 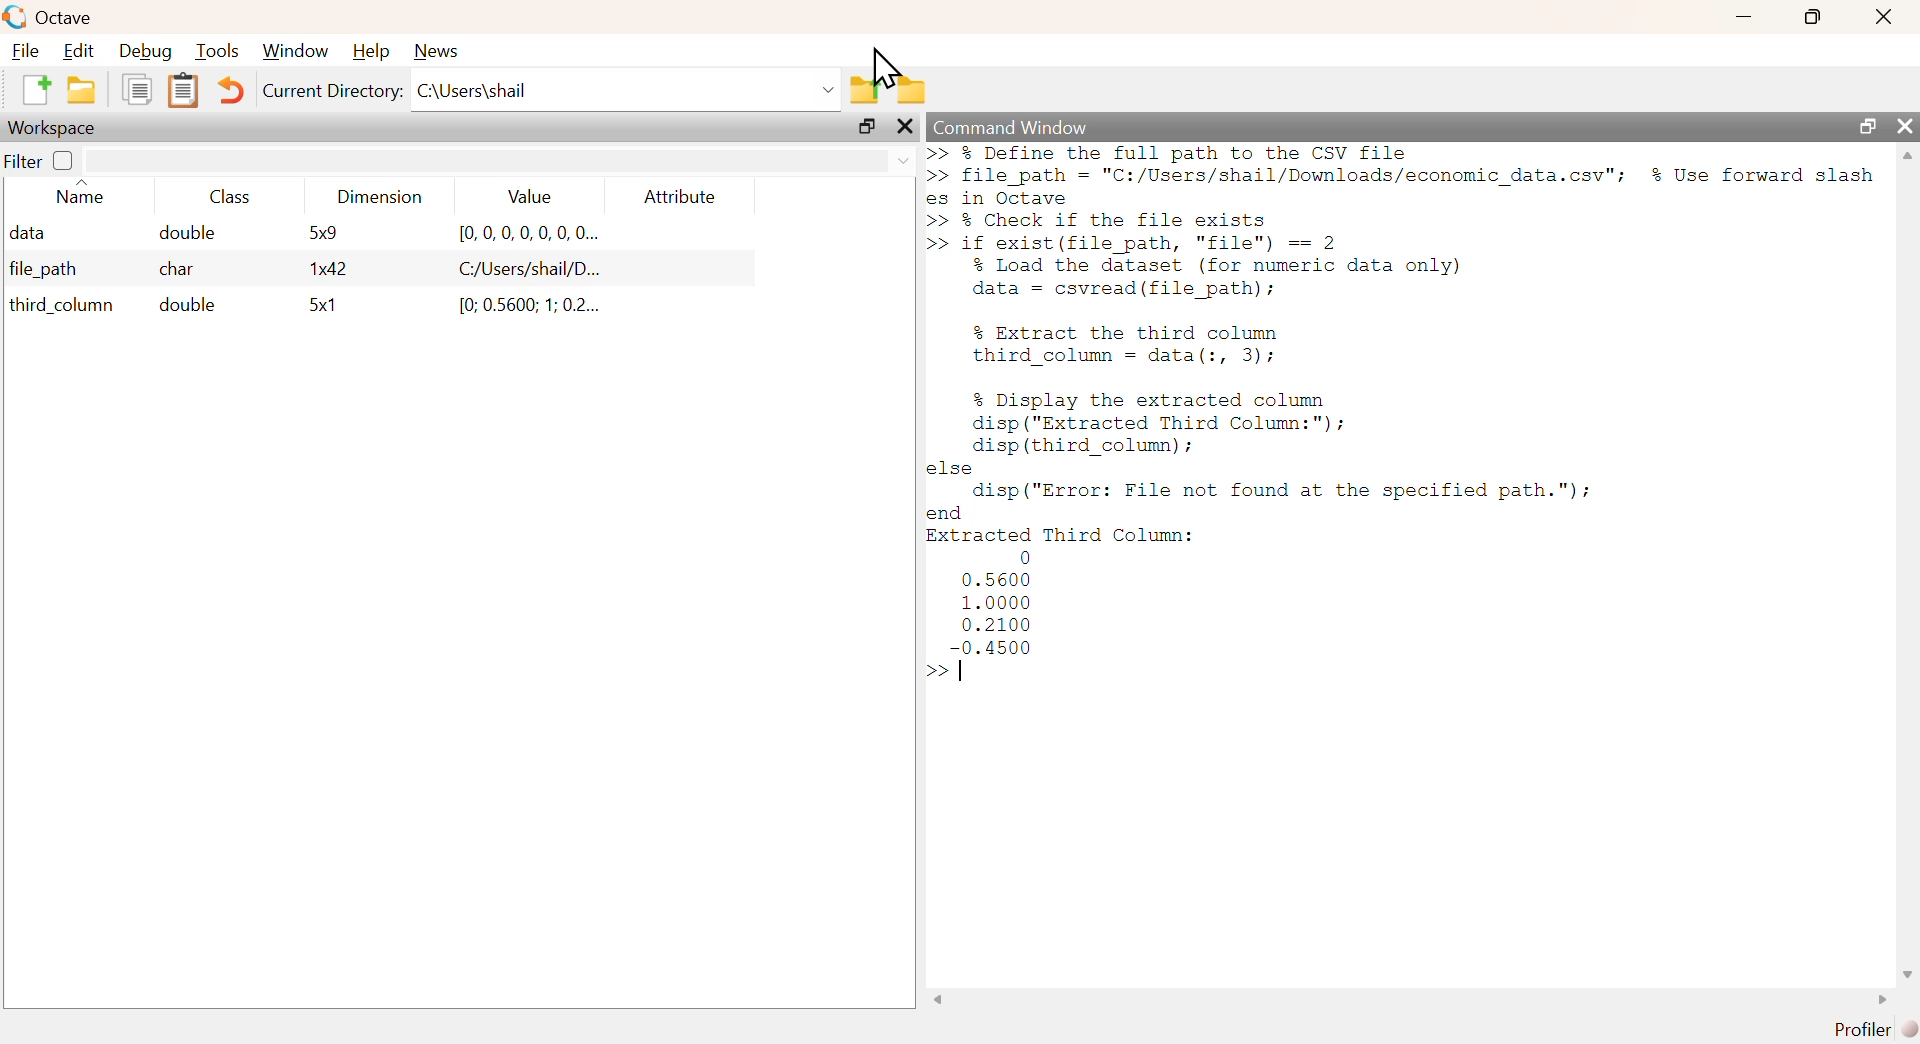 What do you see at coordinates (182, 308) in the screenshot?
I see `double` at bounding box center [182, 308].